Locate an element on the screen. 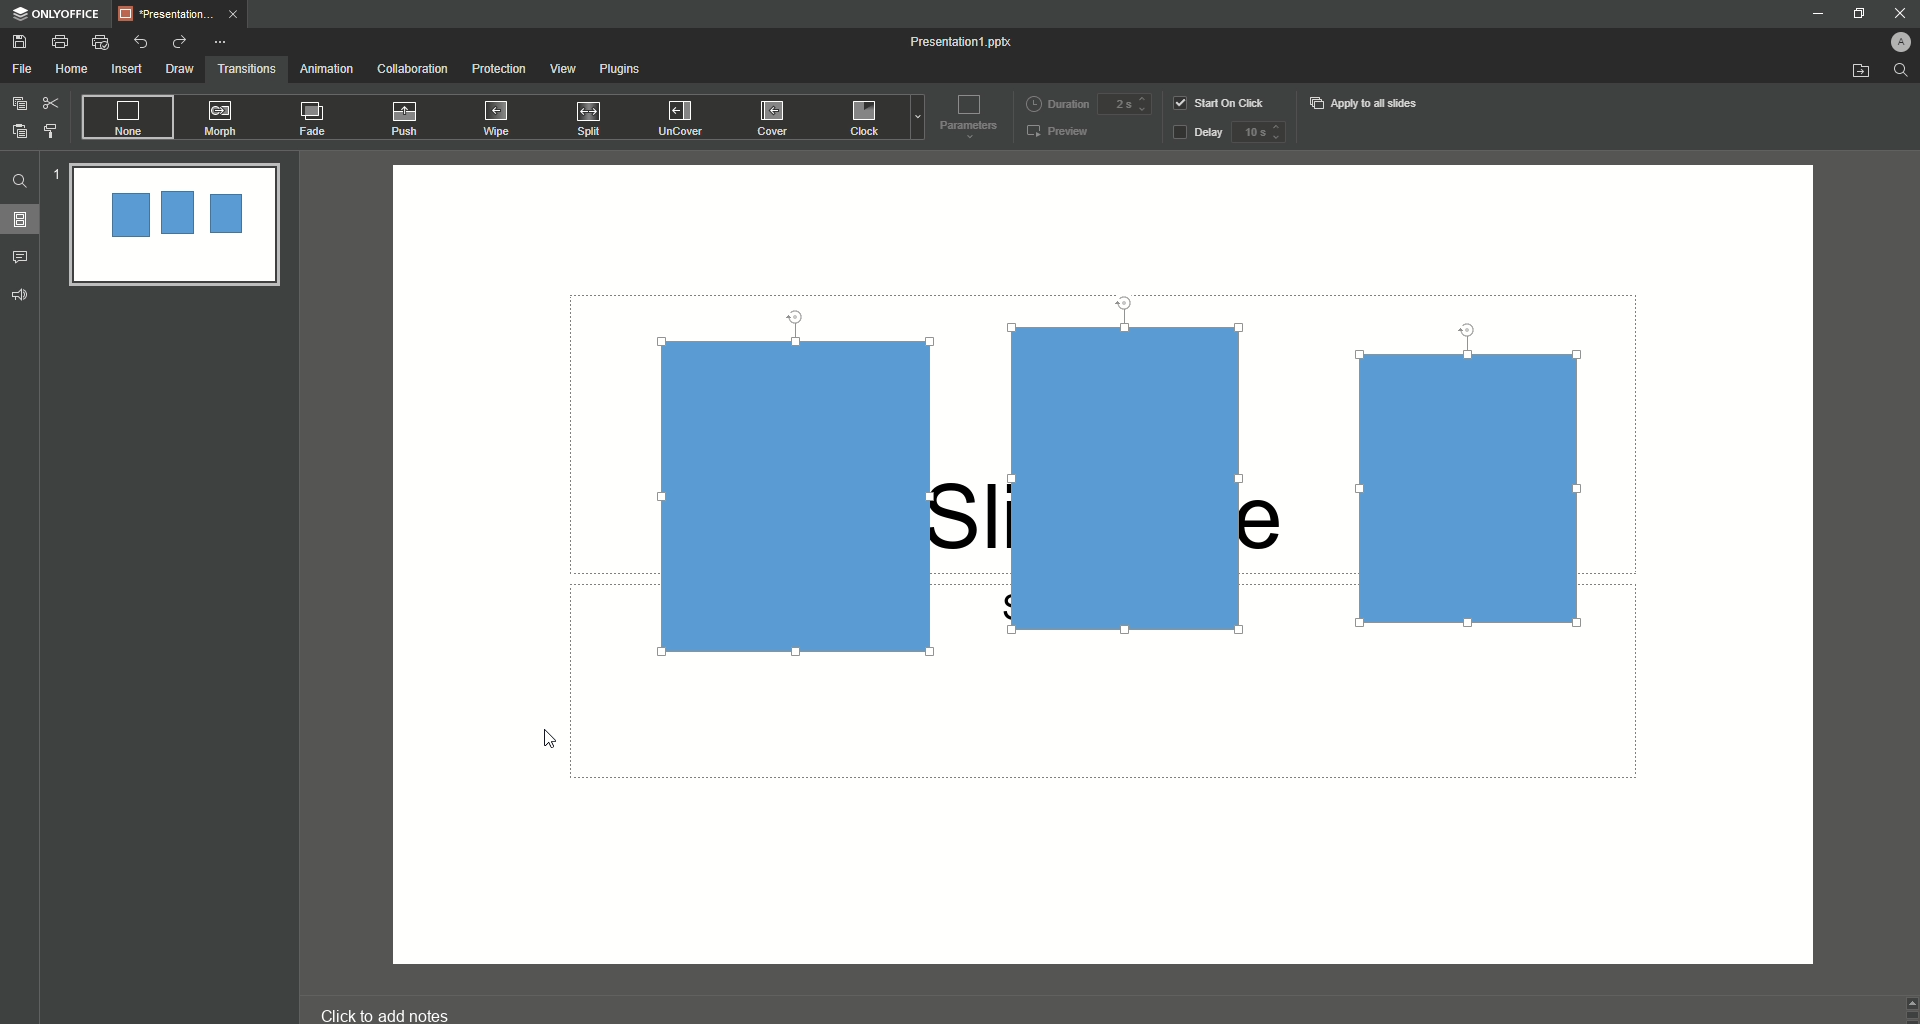 This screenshot has width=1920, height=1024. dropdown is located at coordinates (914, 120).